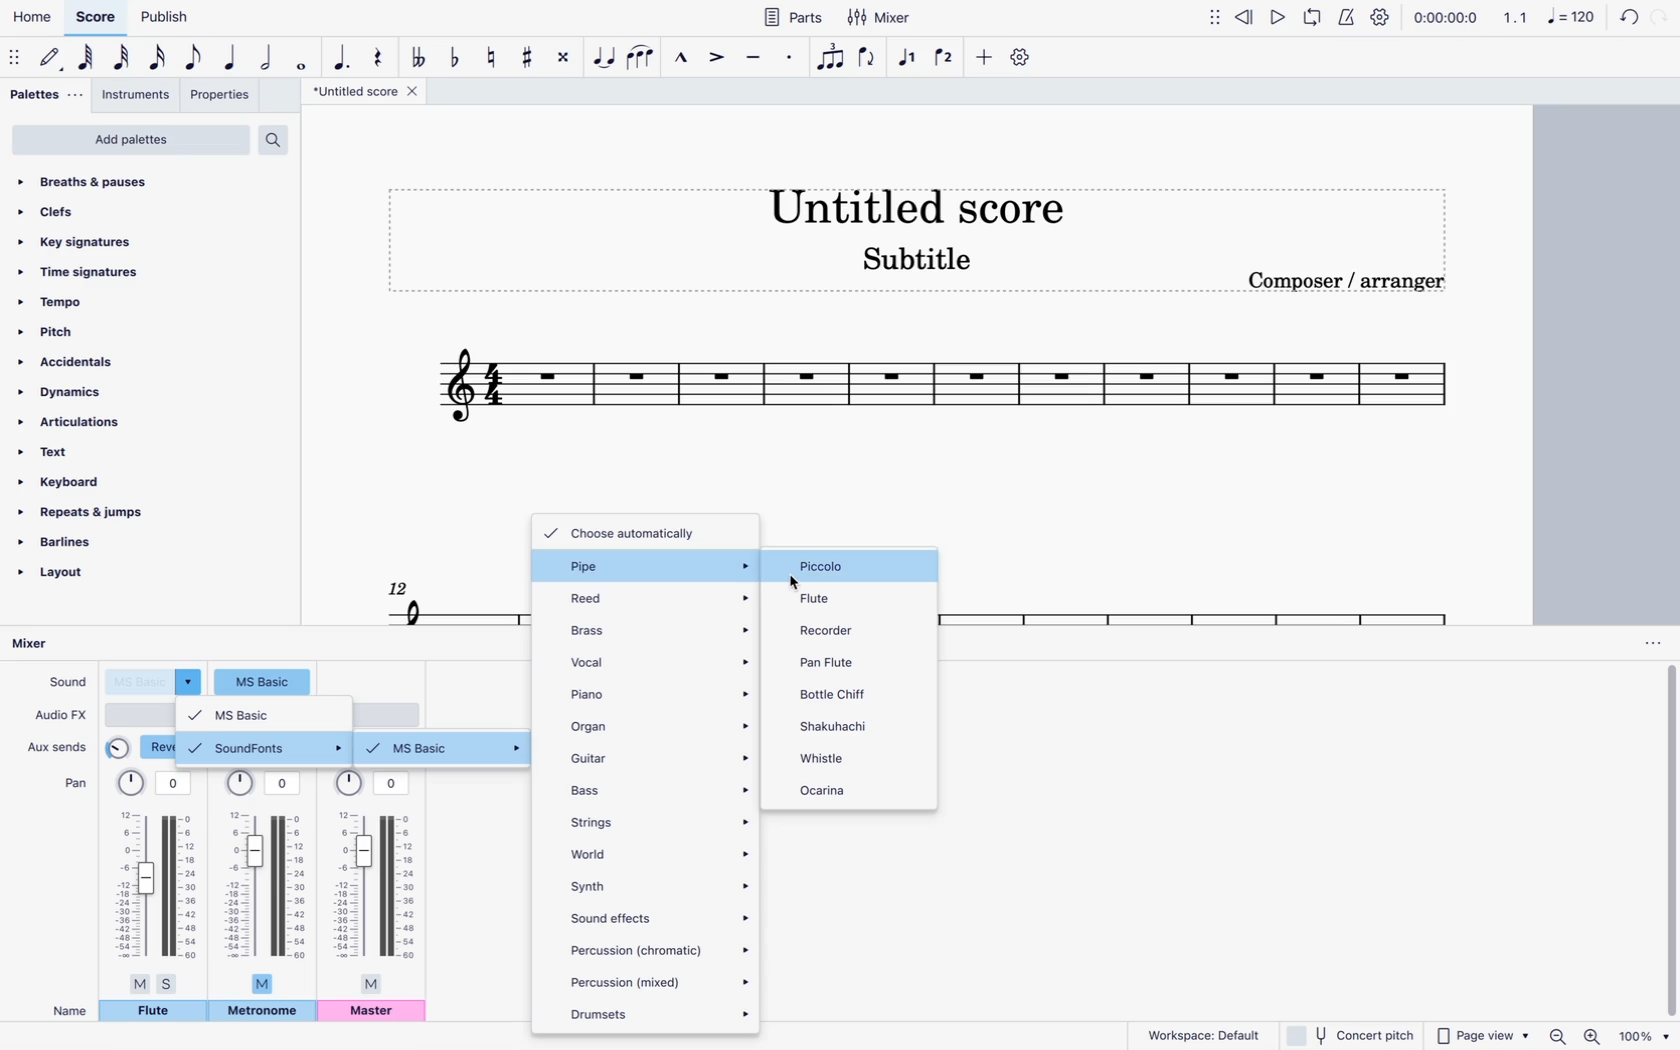 The height and width of the screenshot is (1050, 1680). Describe the element at coordinates (642, 56) in the screenshot. I see `slur` at that location.